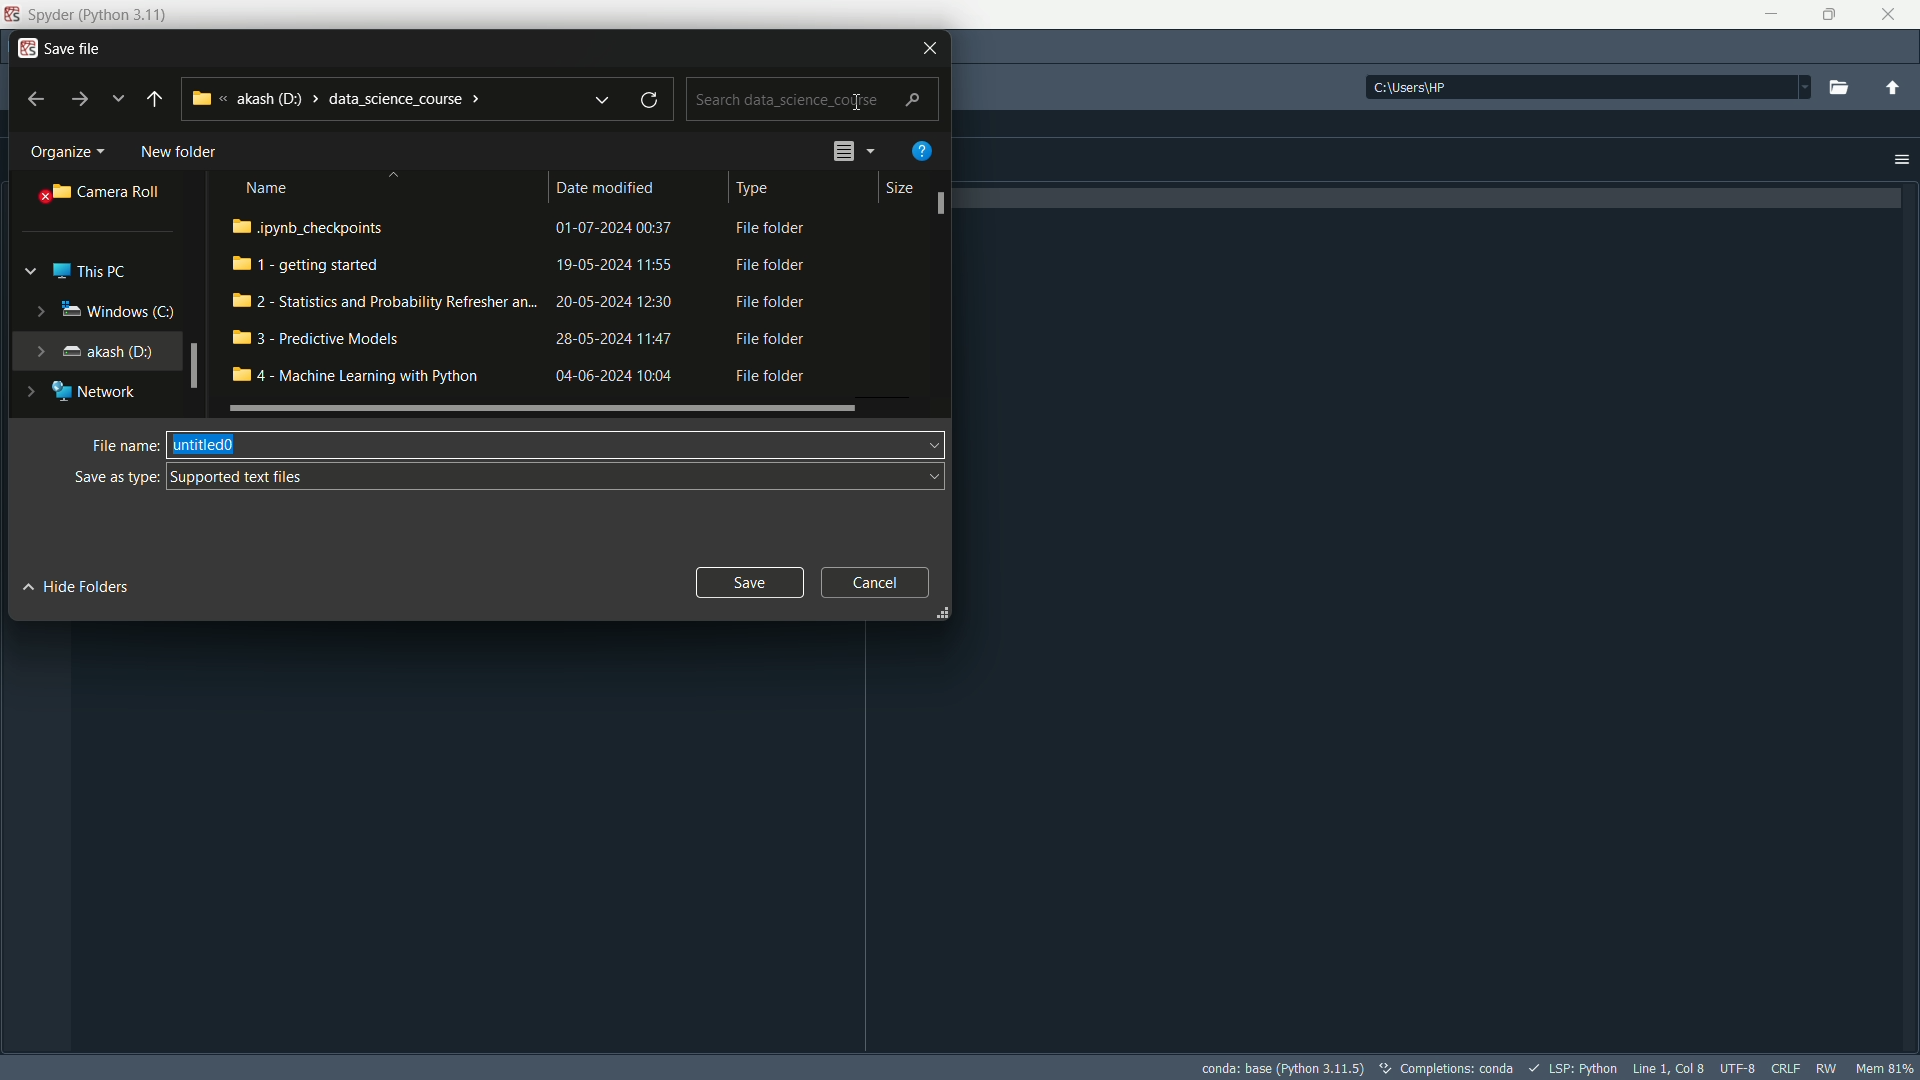  I want to click on I 3 - Predictive Models, so click(320, 340).